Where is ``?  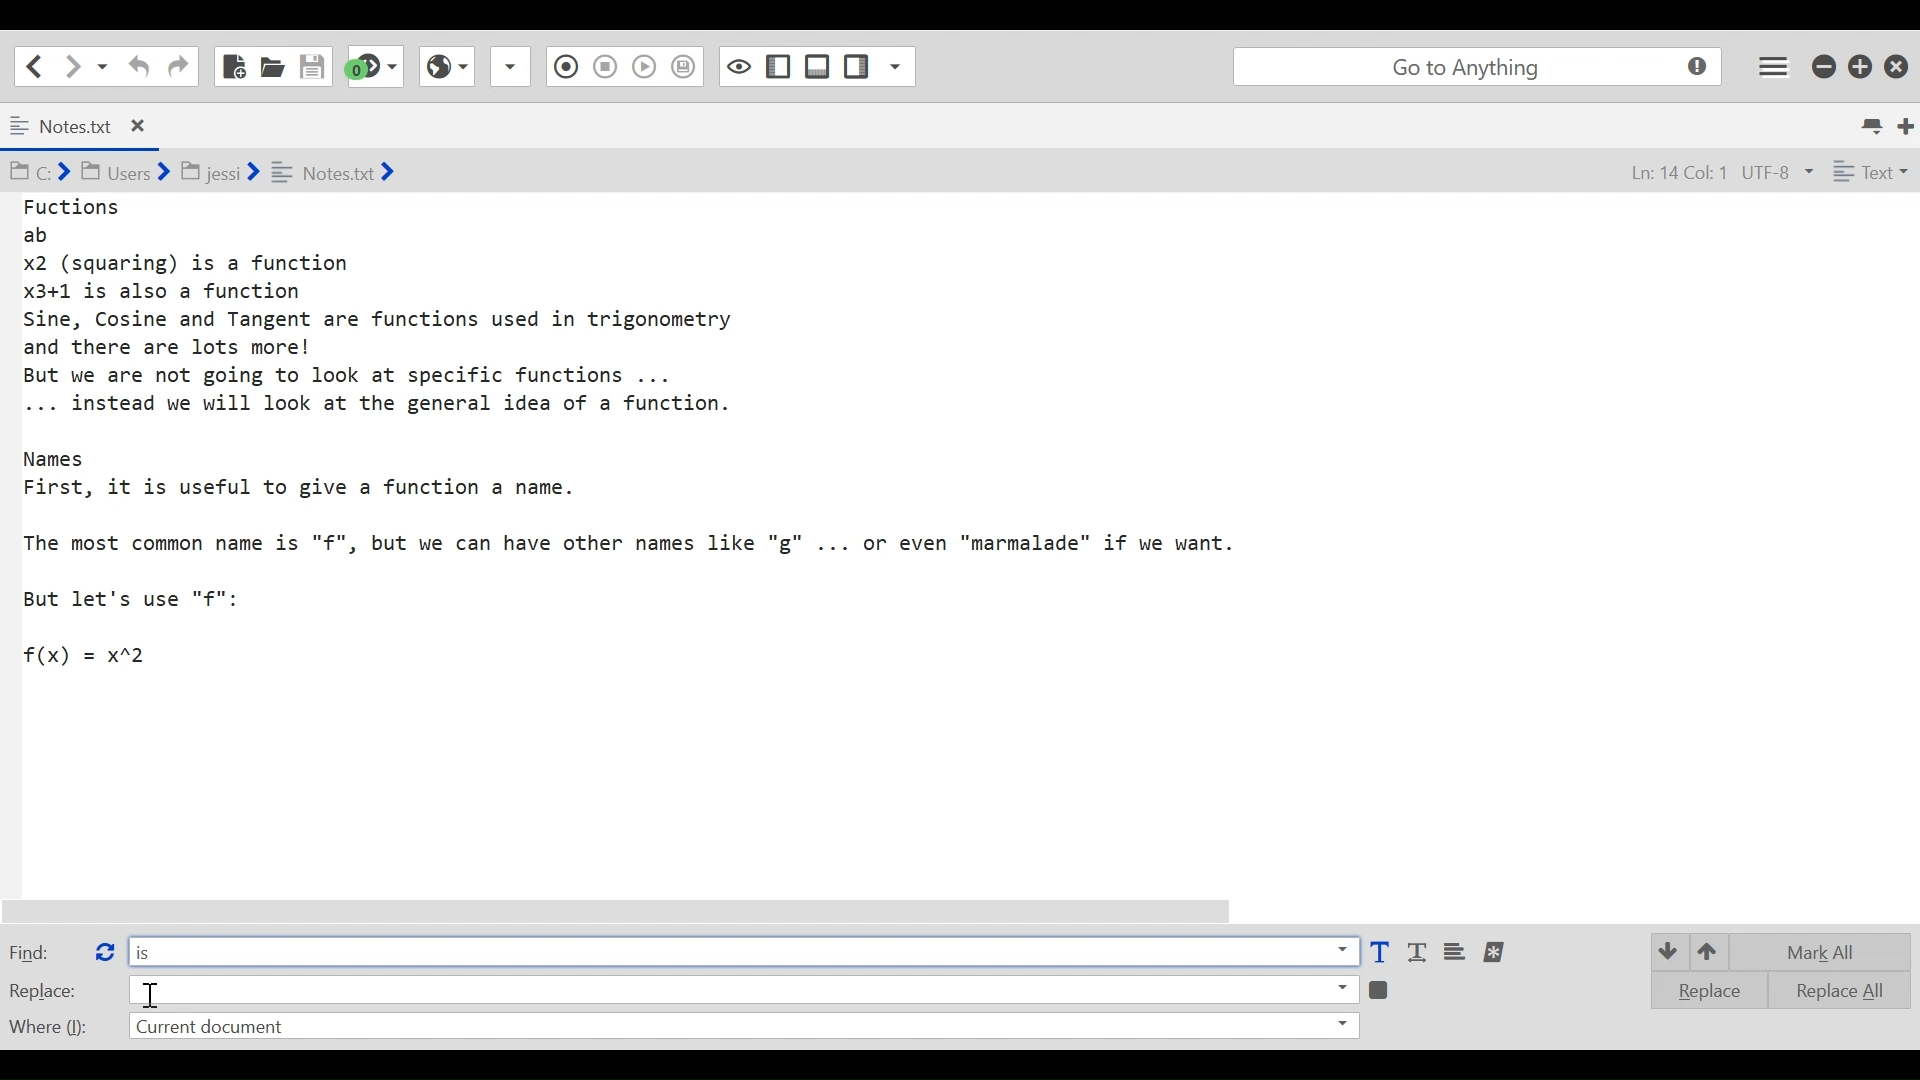
 is located at coordinates (178, 67).